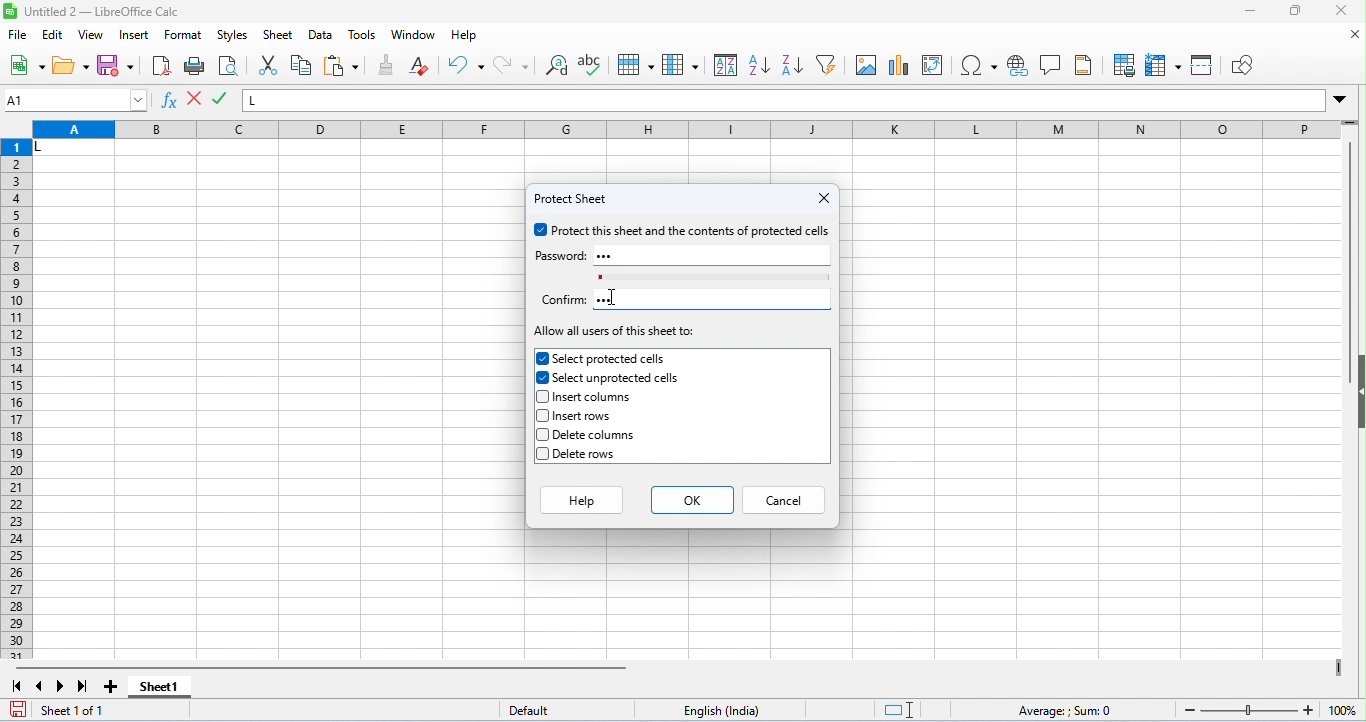 The image size is (1366, 722). What do you see at coordinates (73, 149) in the screenshot?
I see `cell with data` at bounding box center [73, 149].